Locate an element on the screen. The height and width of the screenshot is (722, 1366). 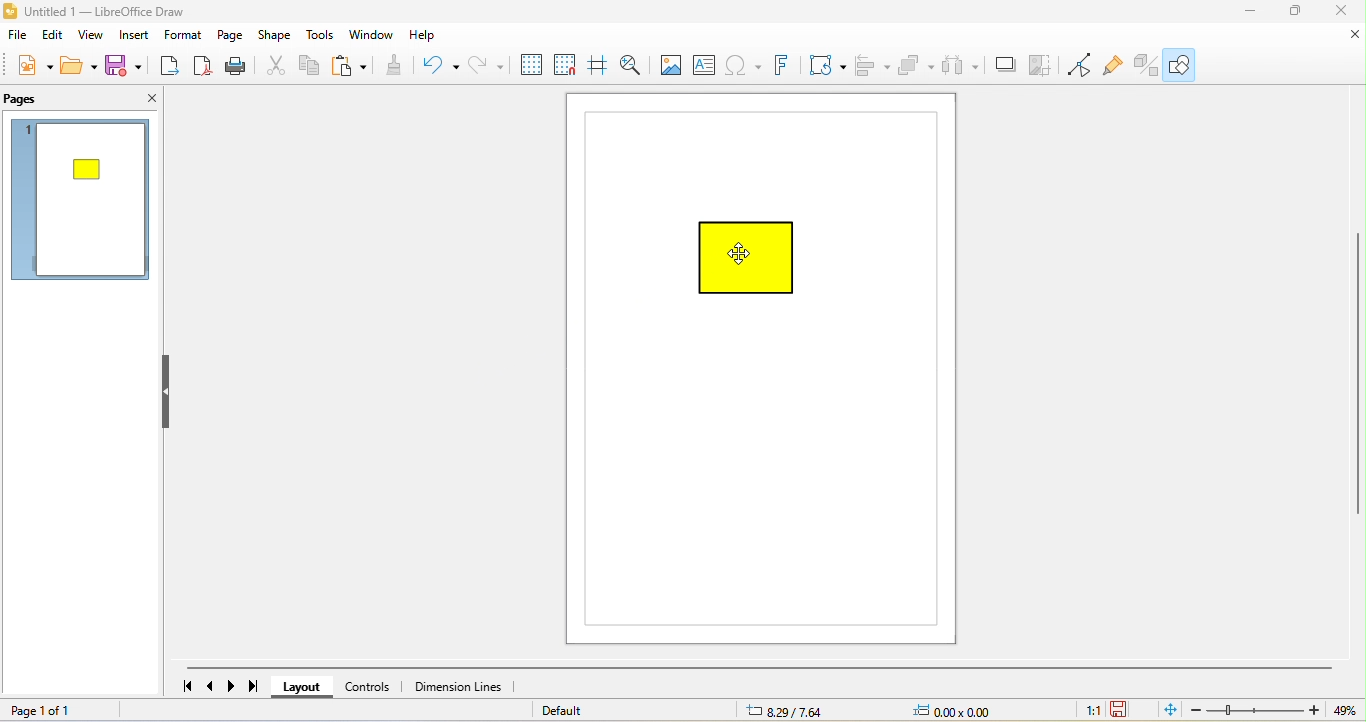
new is located at coordinates (28, 67).